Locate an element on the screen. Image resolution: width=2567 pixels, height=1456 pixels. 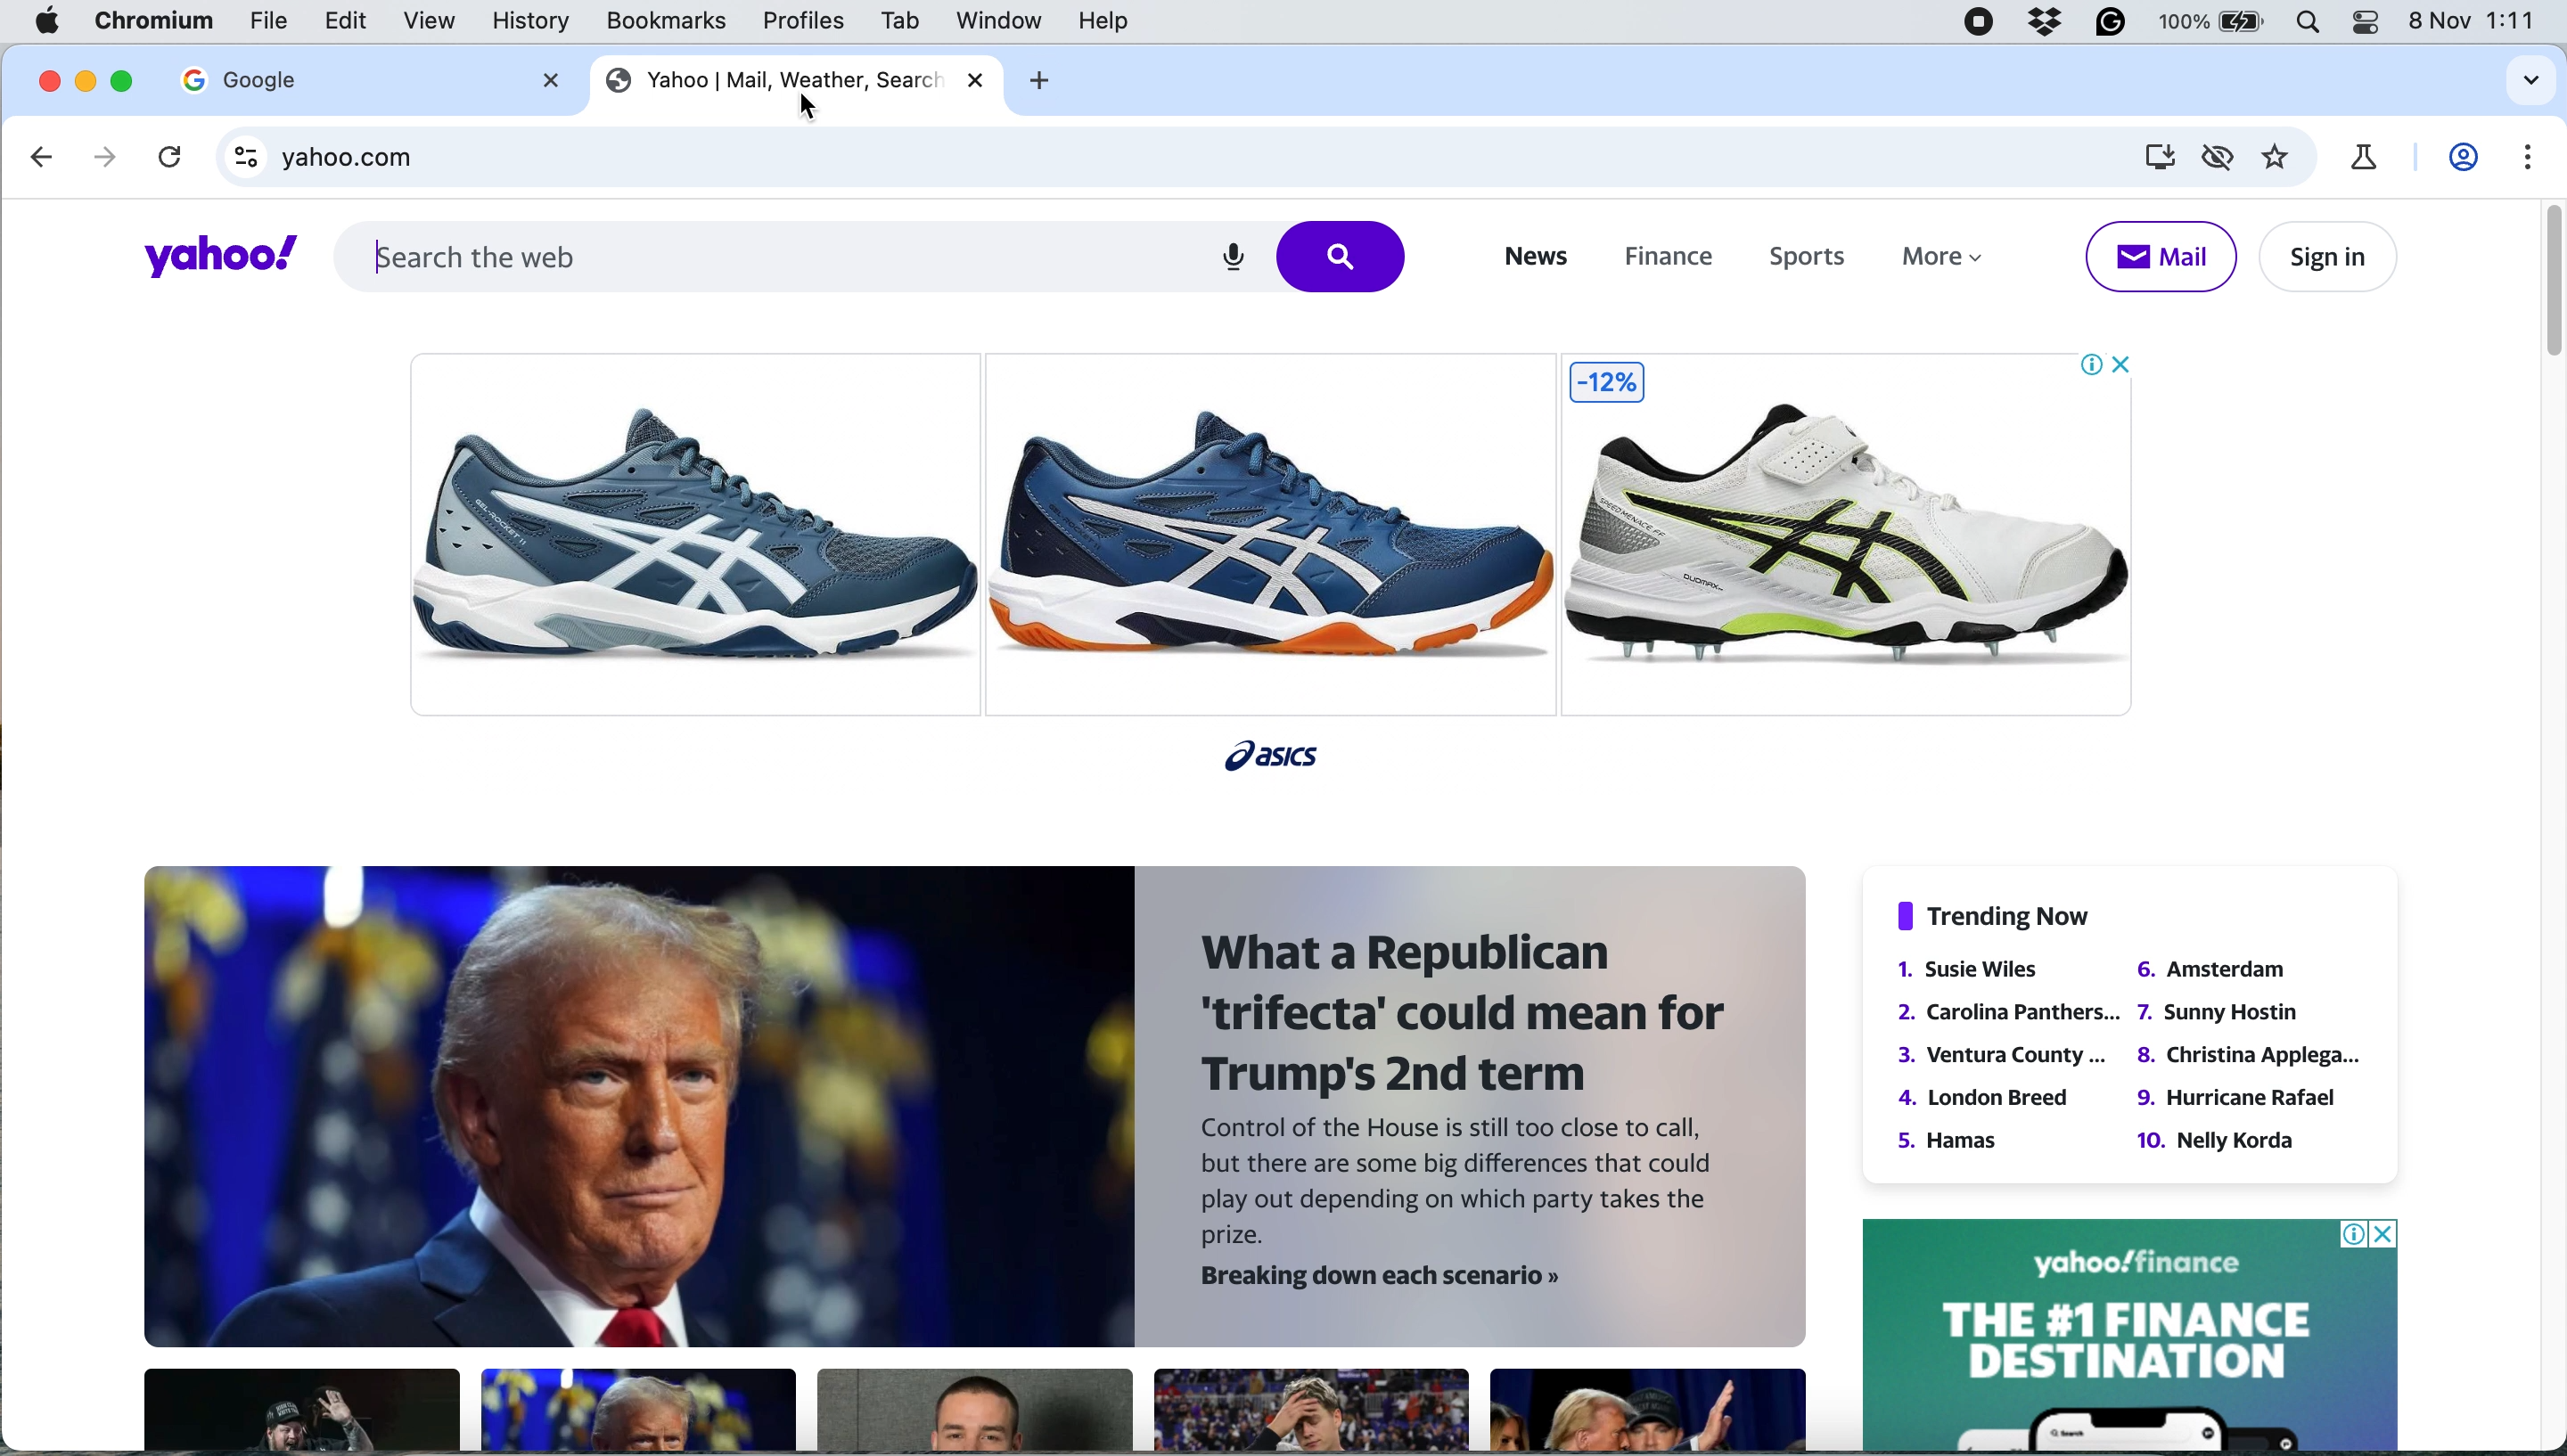
8 nov 1:11 is located at coordinates (2477, 21).